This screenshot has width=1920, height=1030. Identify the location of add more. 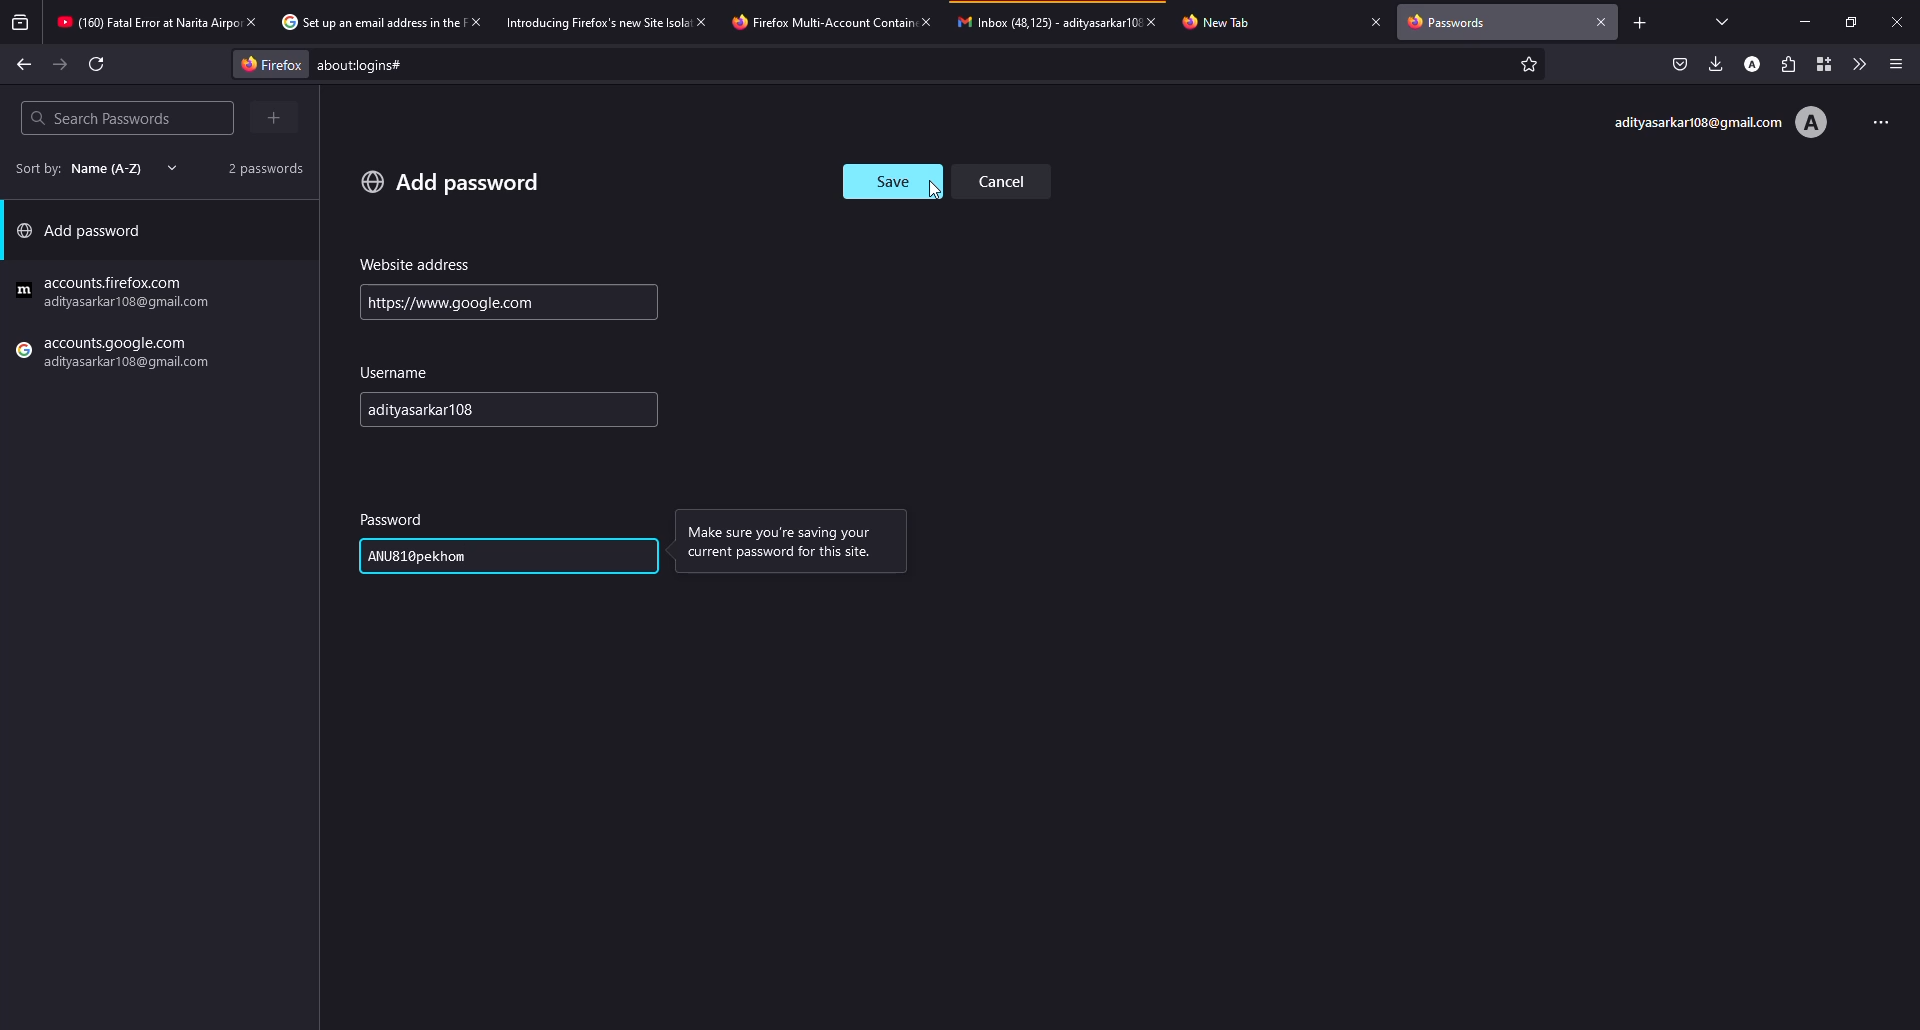
(277, 117).